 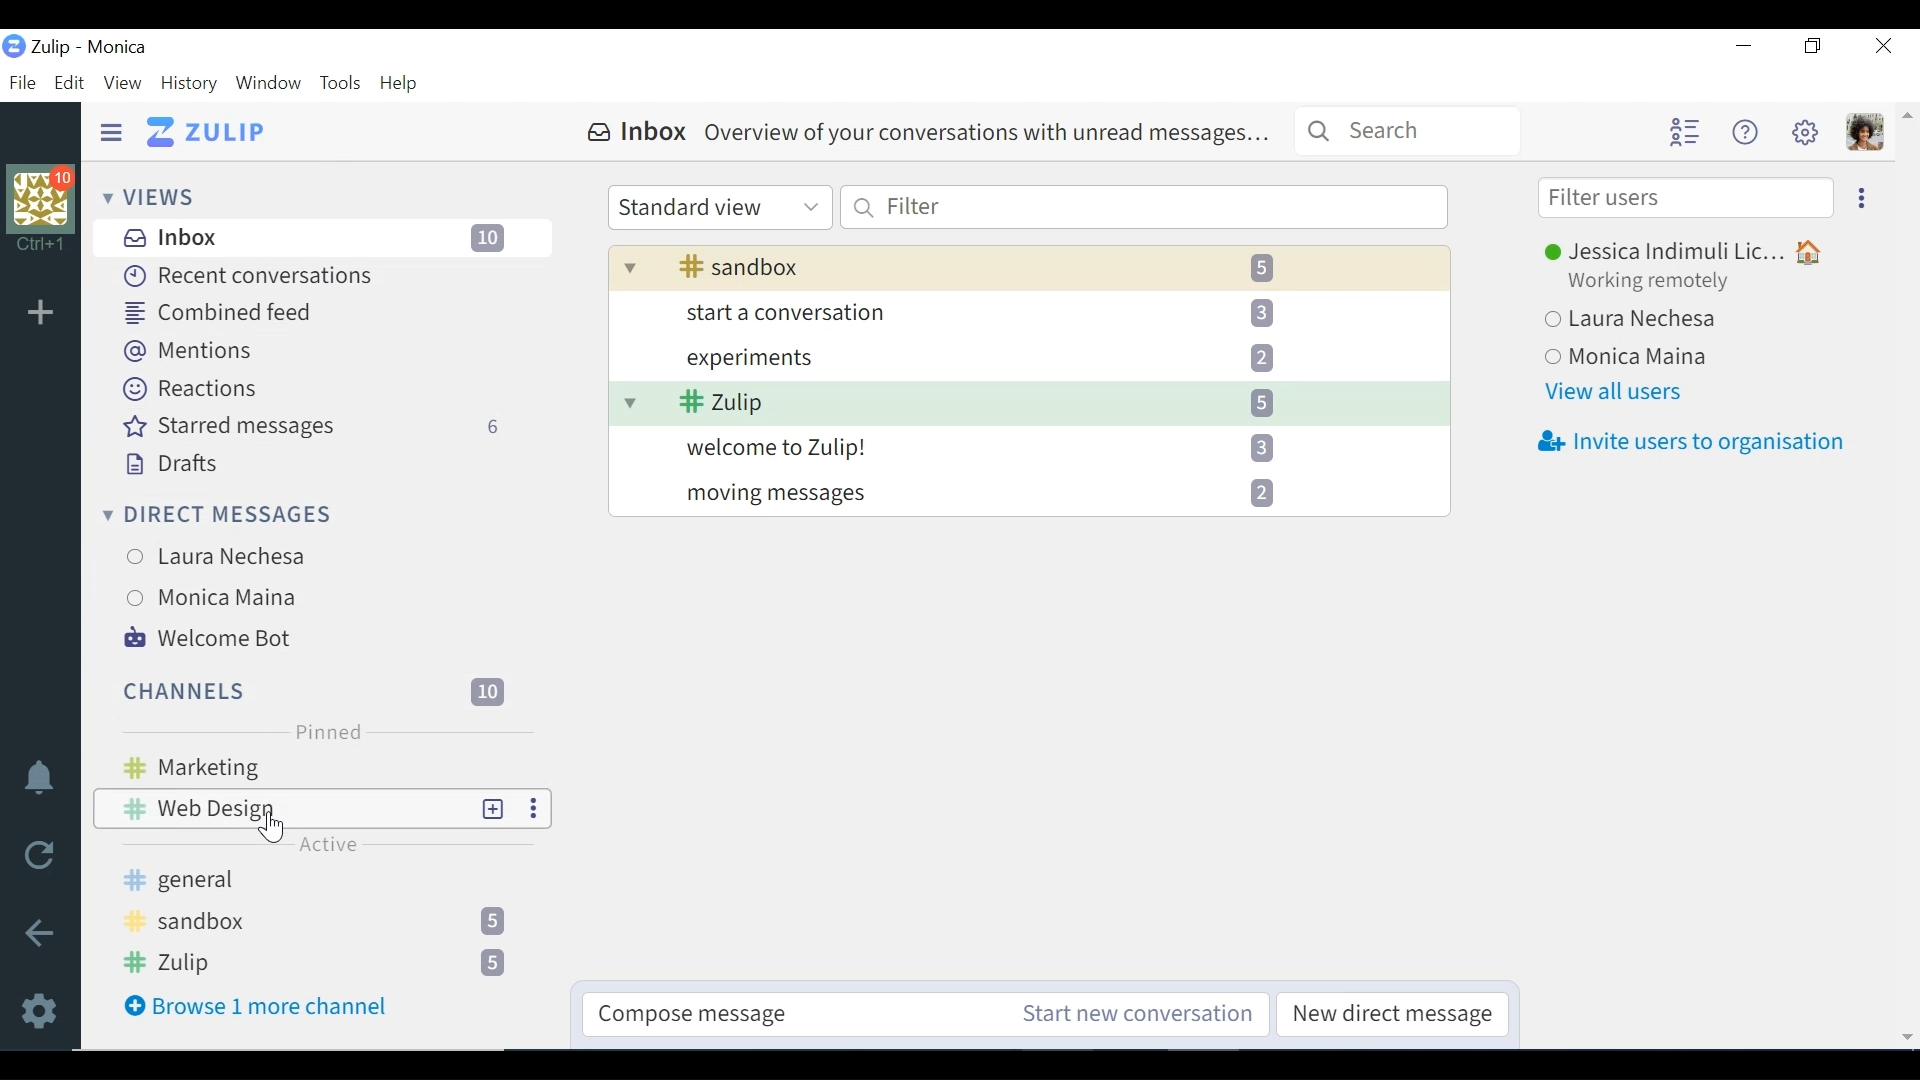 I want to click on Zulip - Monica, so click(x=91, y=46).